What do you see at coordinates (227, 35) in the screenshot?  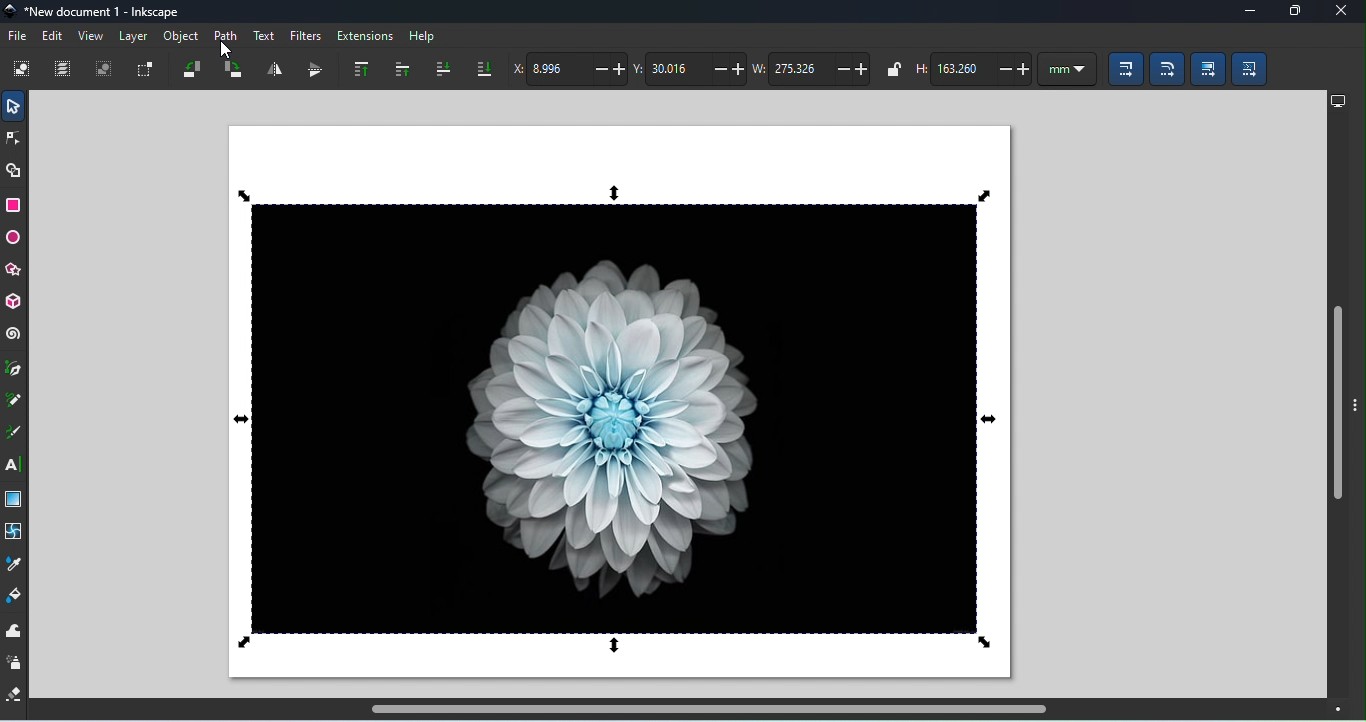 I see `Path` at bounding box center [227, 35].